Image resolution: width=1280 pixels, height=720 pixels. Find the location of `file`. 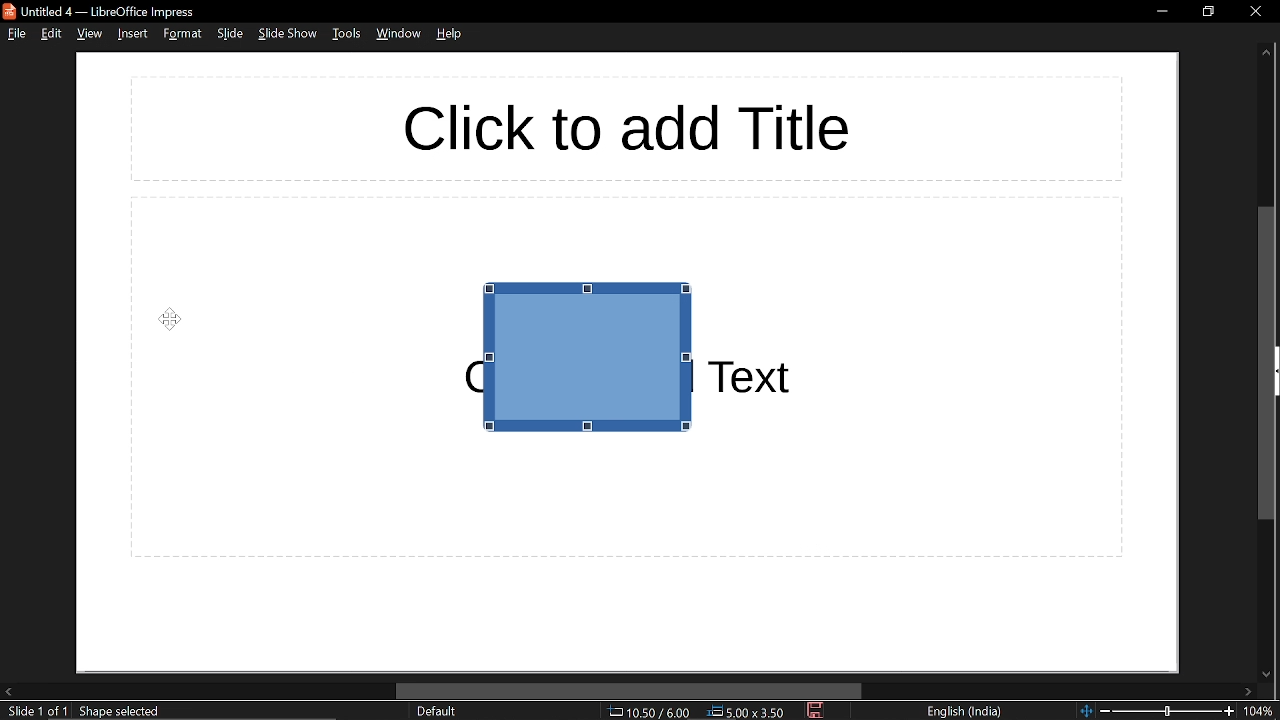

file is located at coordinates (18, 35).